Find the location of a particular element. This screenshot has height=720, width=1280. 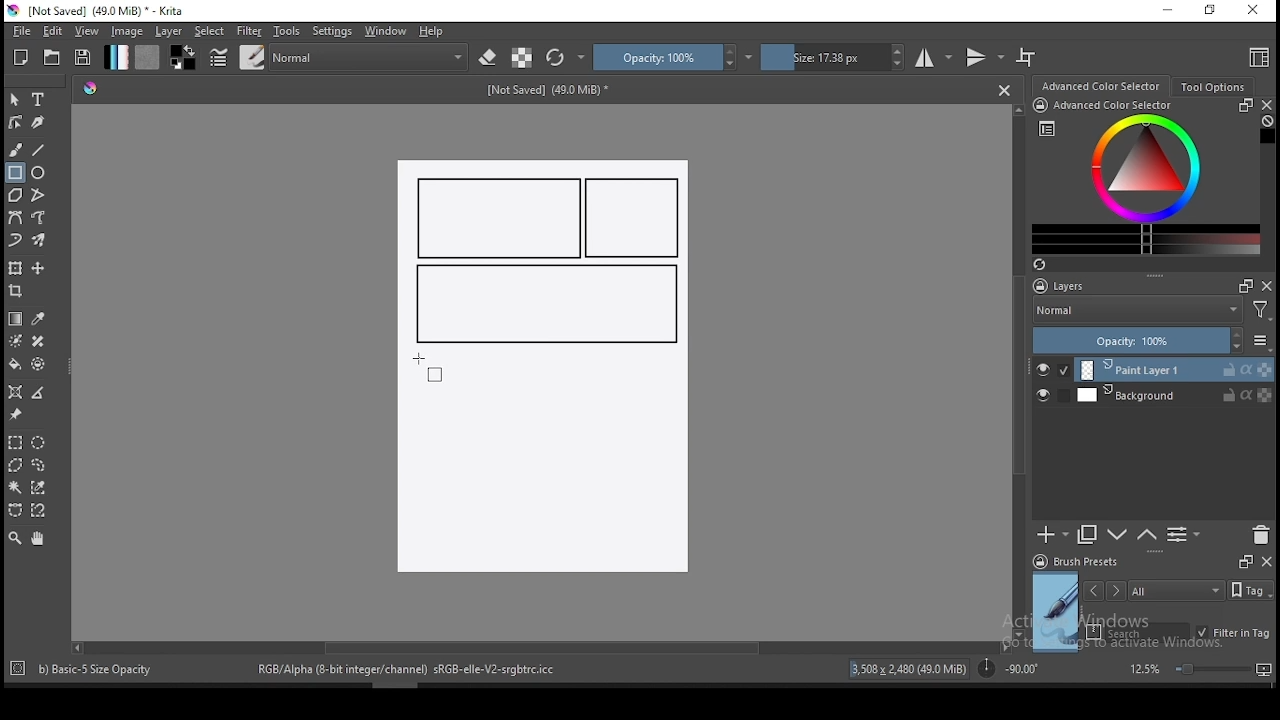

filter in tag is located at coordinates (1233, 634).